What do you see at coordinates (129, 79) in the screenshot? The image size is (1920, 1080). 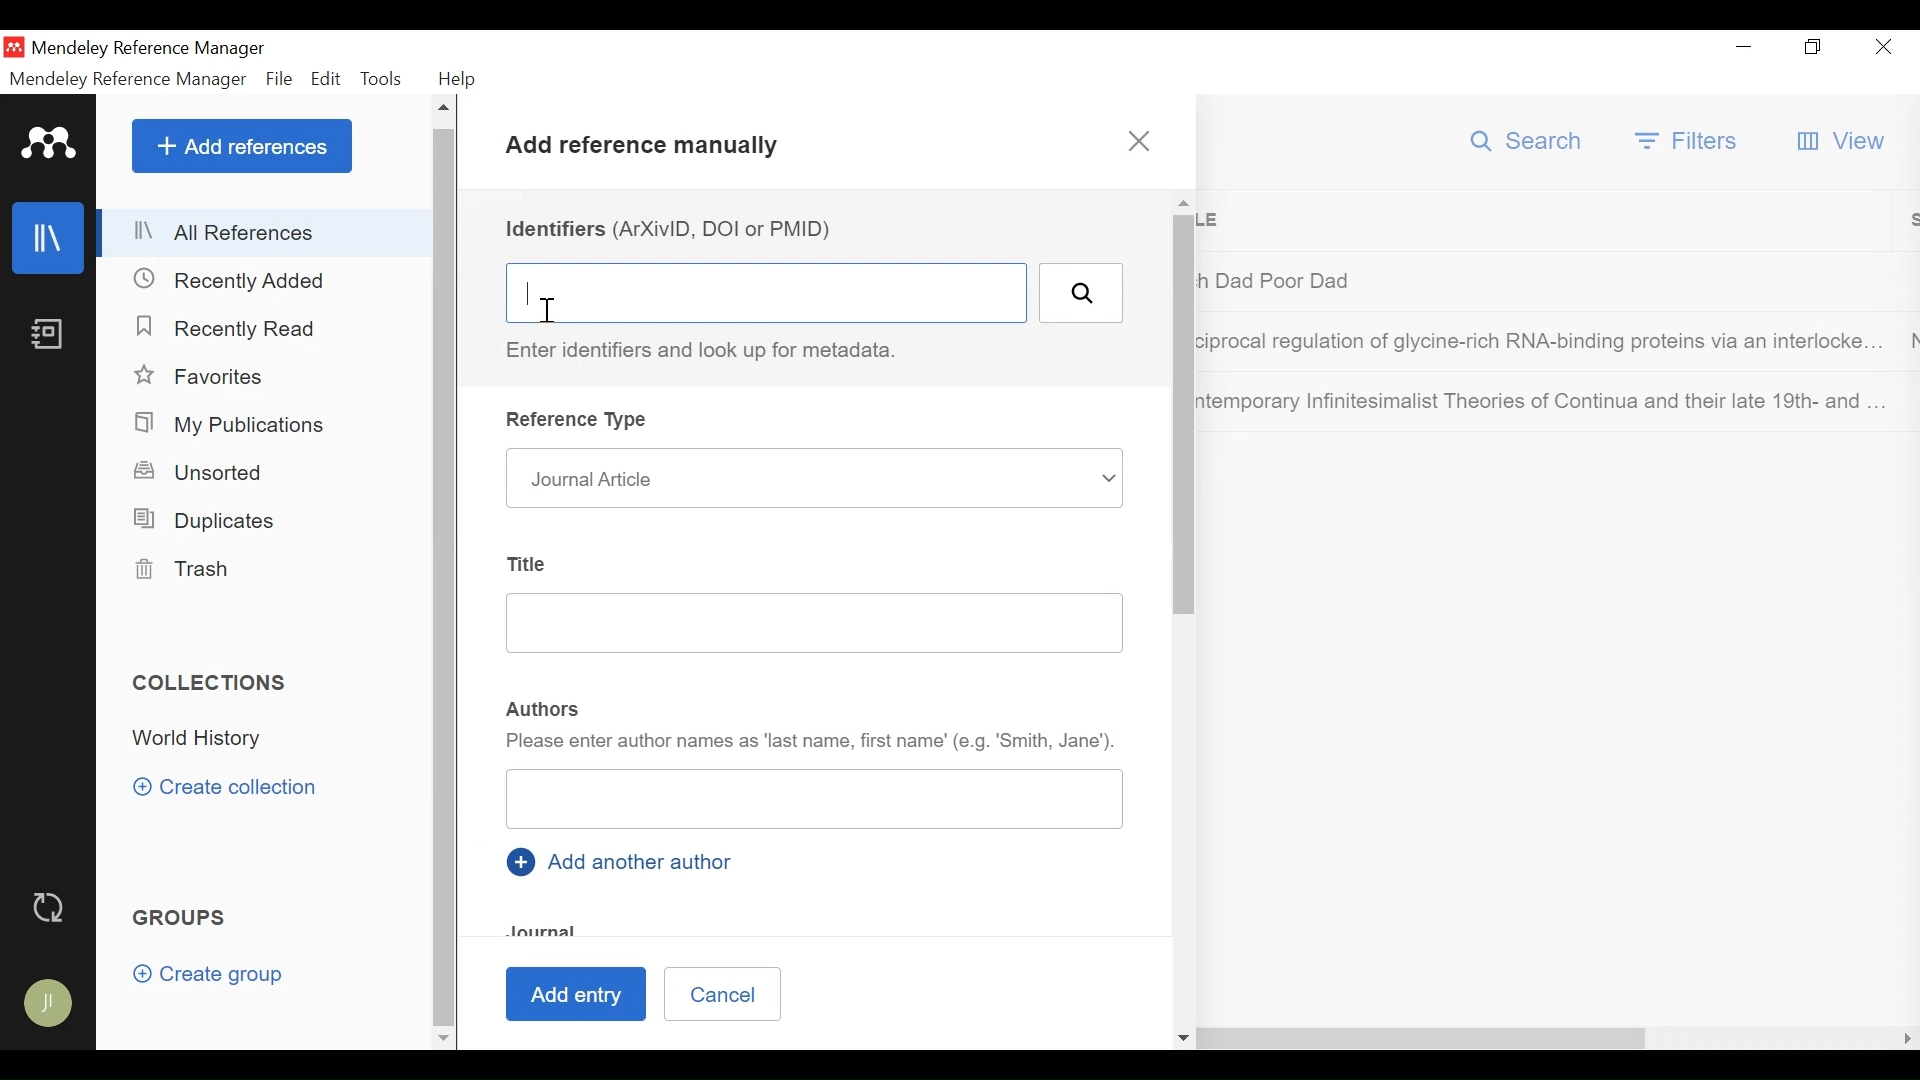 I see `Mendeley Reference Manager` at bounding box center [129, 79].